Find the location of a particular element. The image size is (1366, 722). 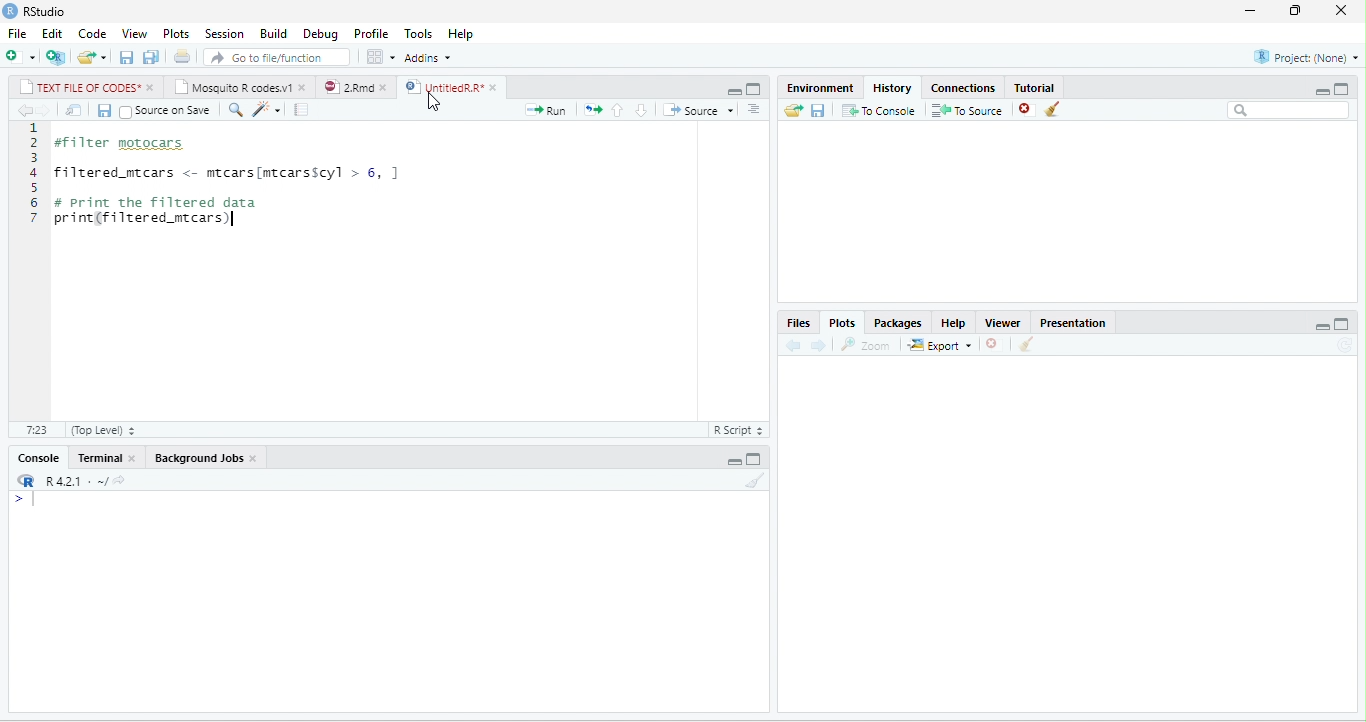

Mosquito R codes.v1 is located at coordinates (233, 86).